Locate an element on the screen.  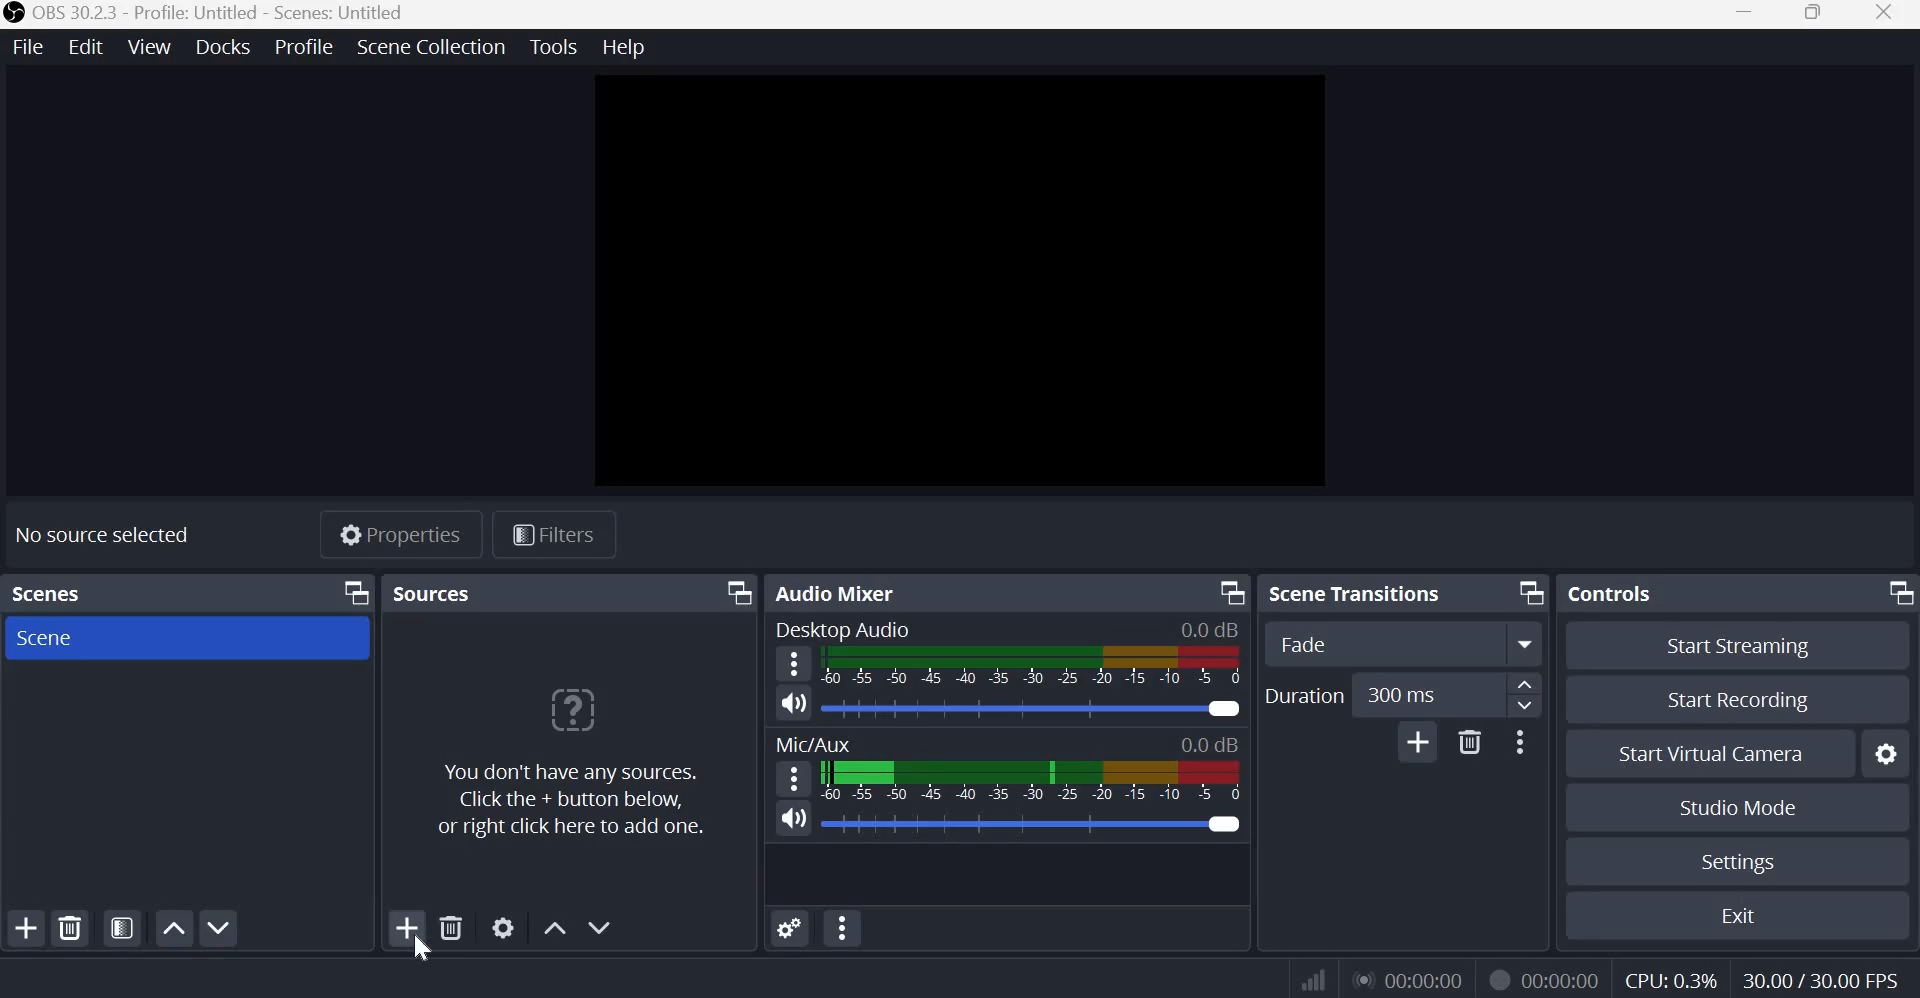
Dock Options icon is located at coordinates (1526, 592).